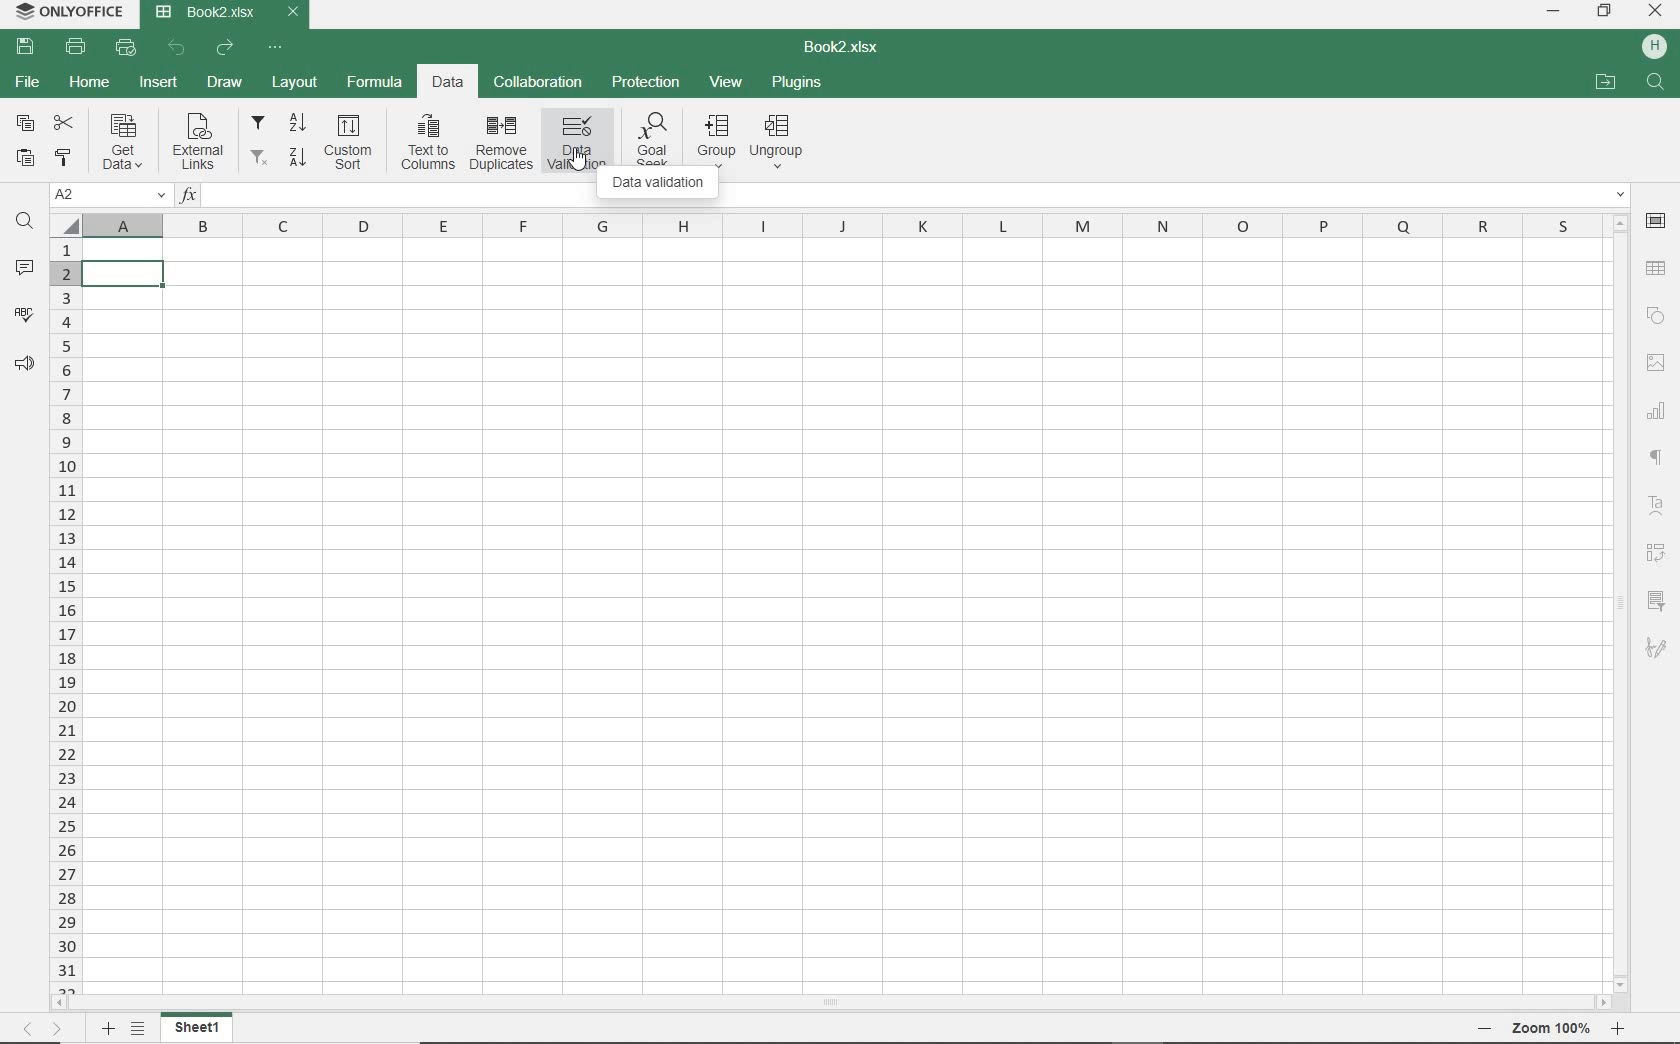 The height and width of the screenshot is (1044, 1680). Describe the element at coordinates (76, 48) in the screenshot. I see `PRINT` at that location.